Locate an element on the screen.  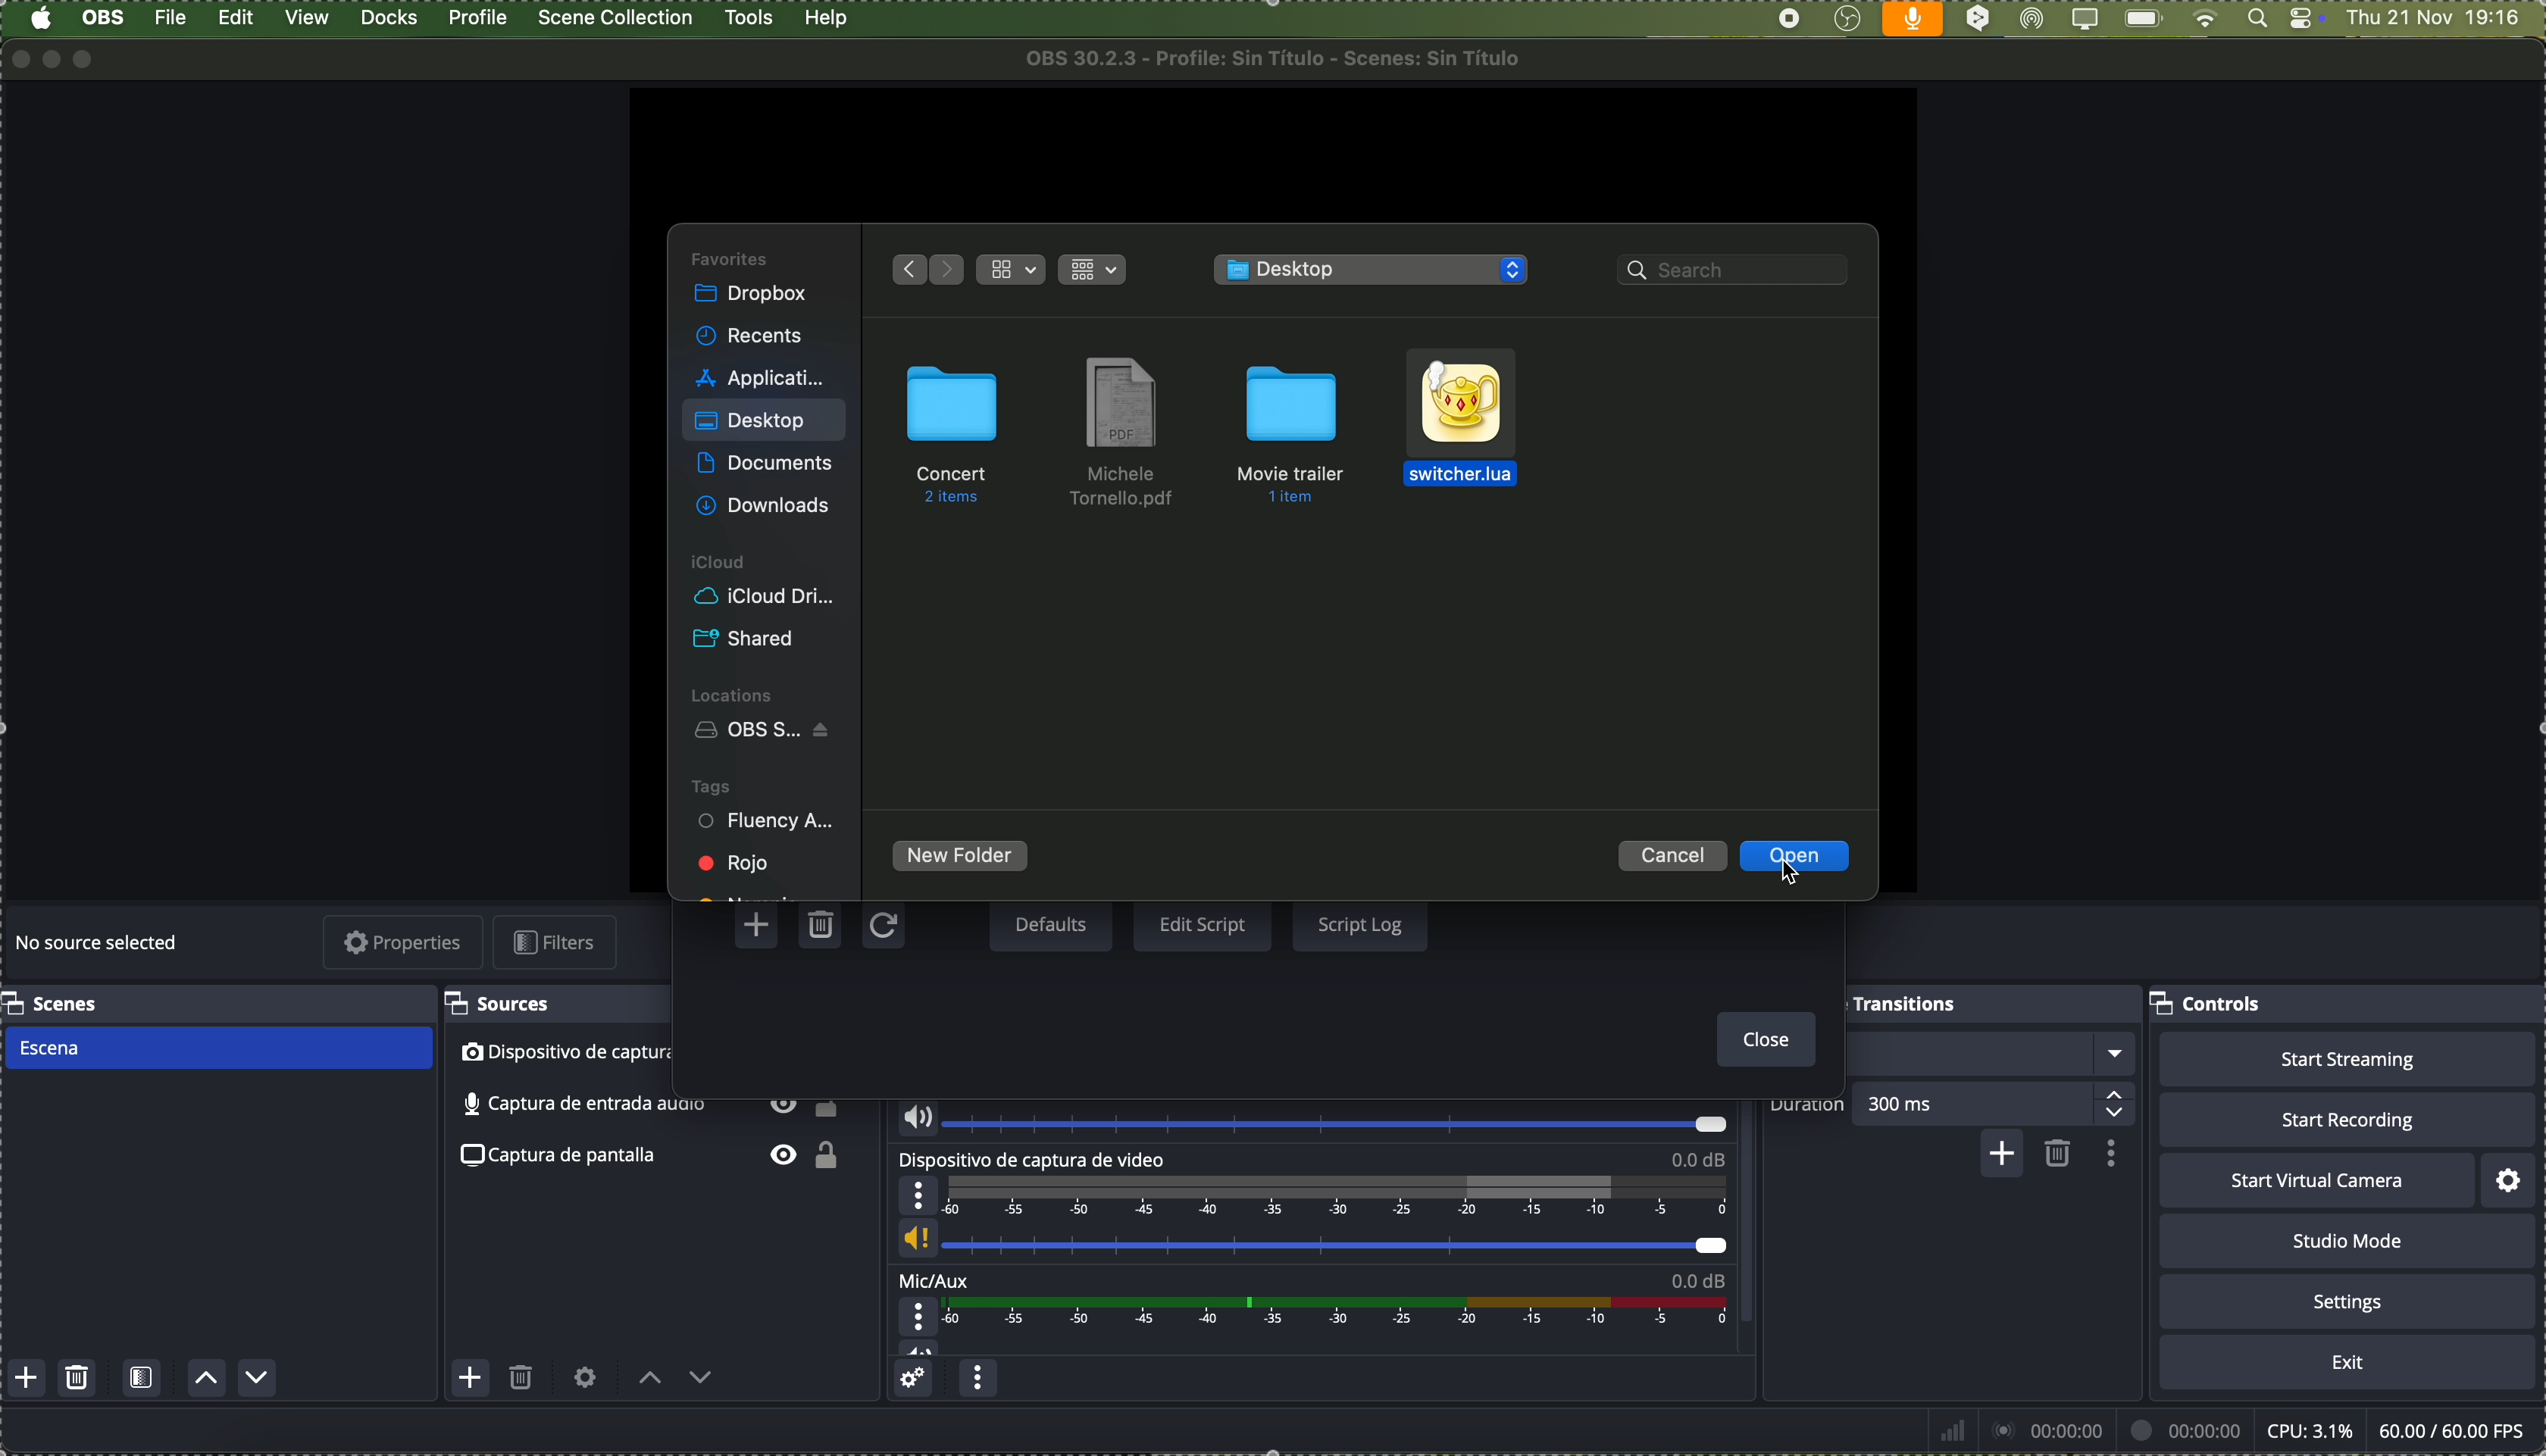
favorites is located at coordinates (732, 257).